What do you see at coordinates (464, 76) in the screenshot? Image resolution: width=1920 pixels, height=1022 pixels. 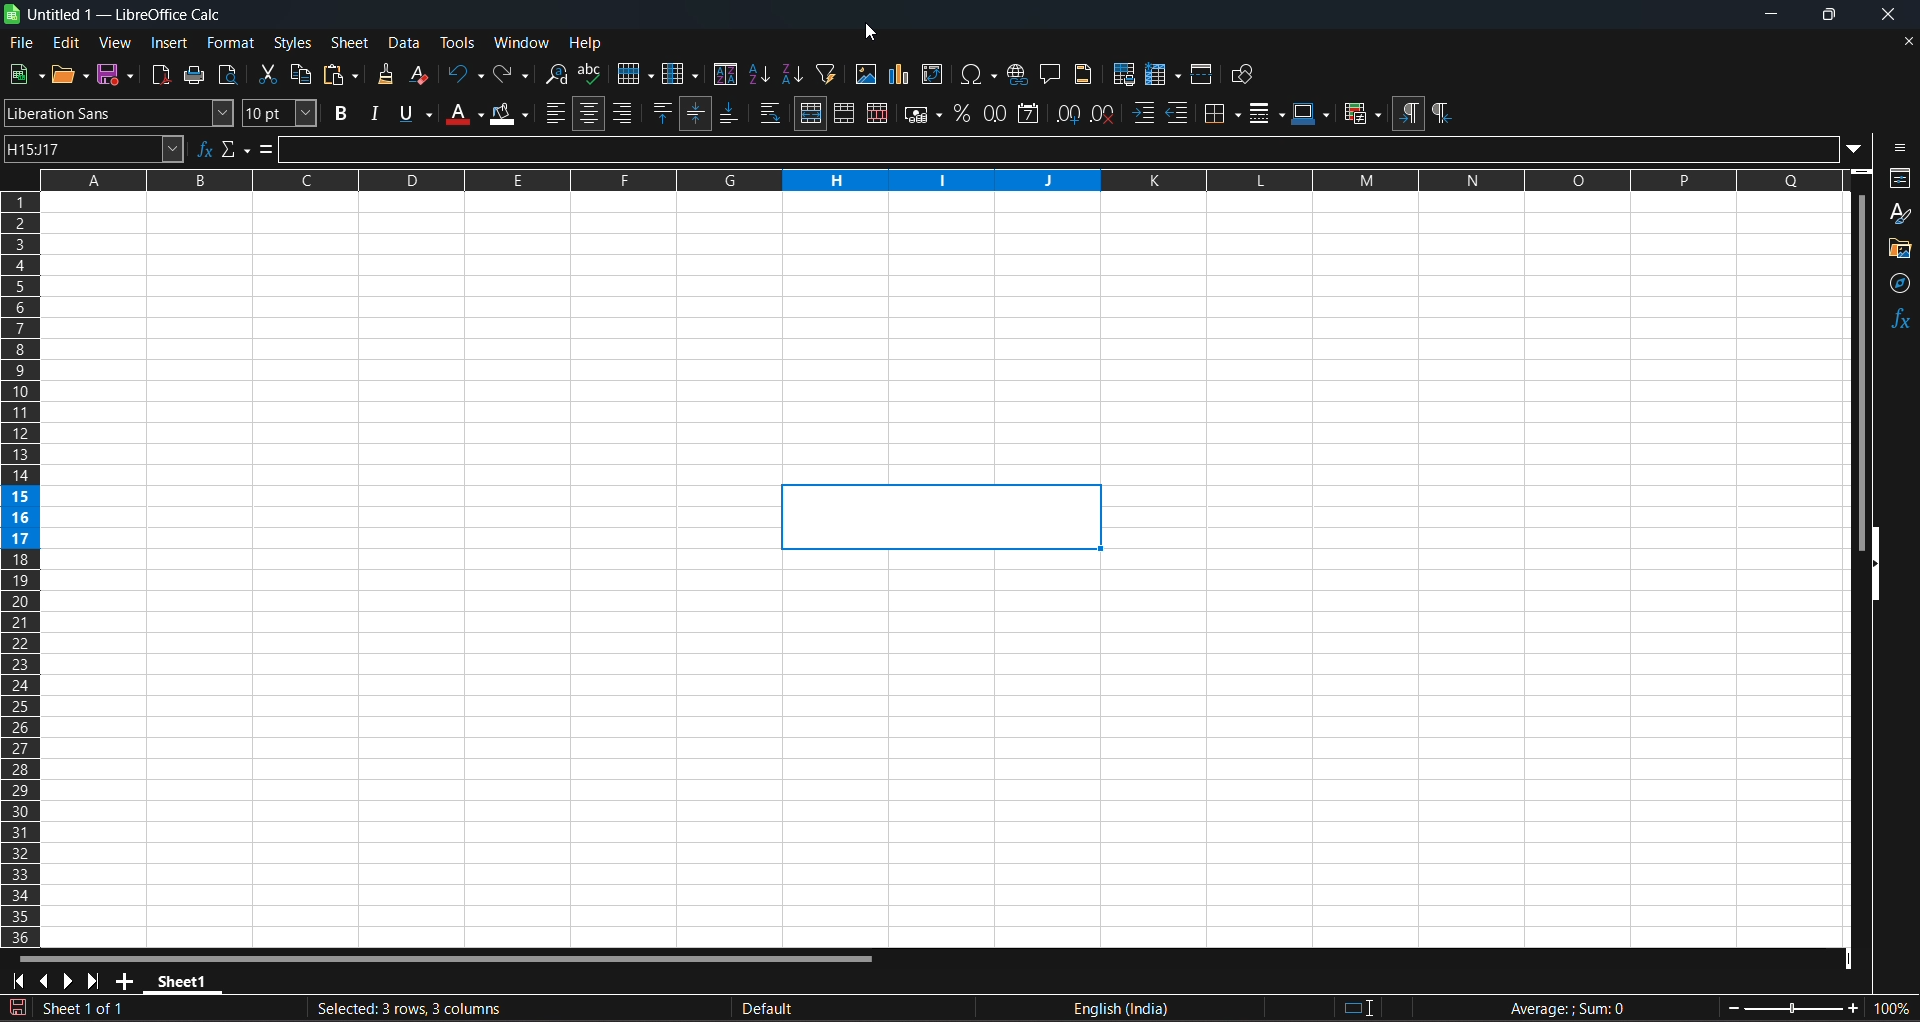 I see `undo ` at bounding box center [464, 76].